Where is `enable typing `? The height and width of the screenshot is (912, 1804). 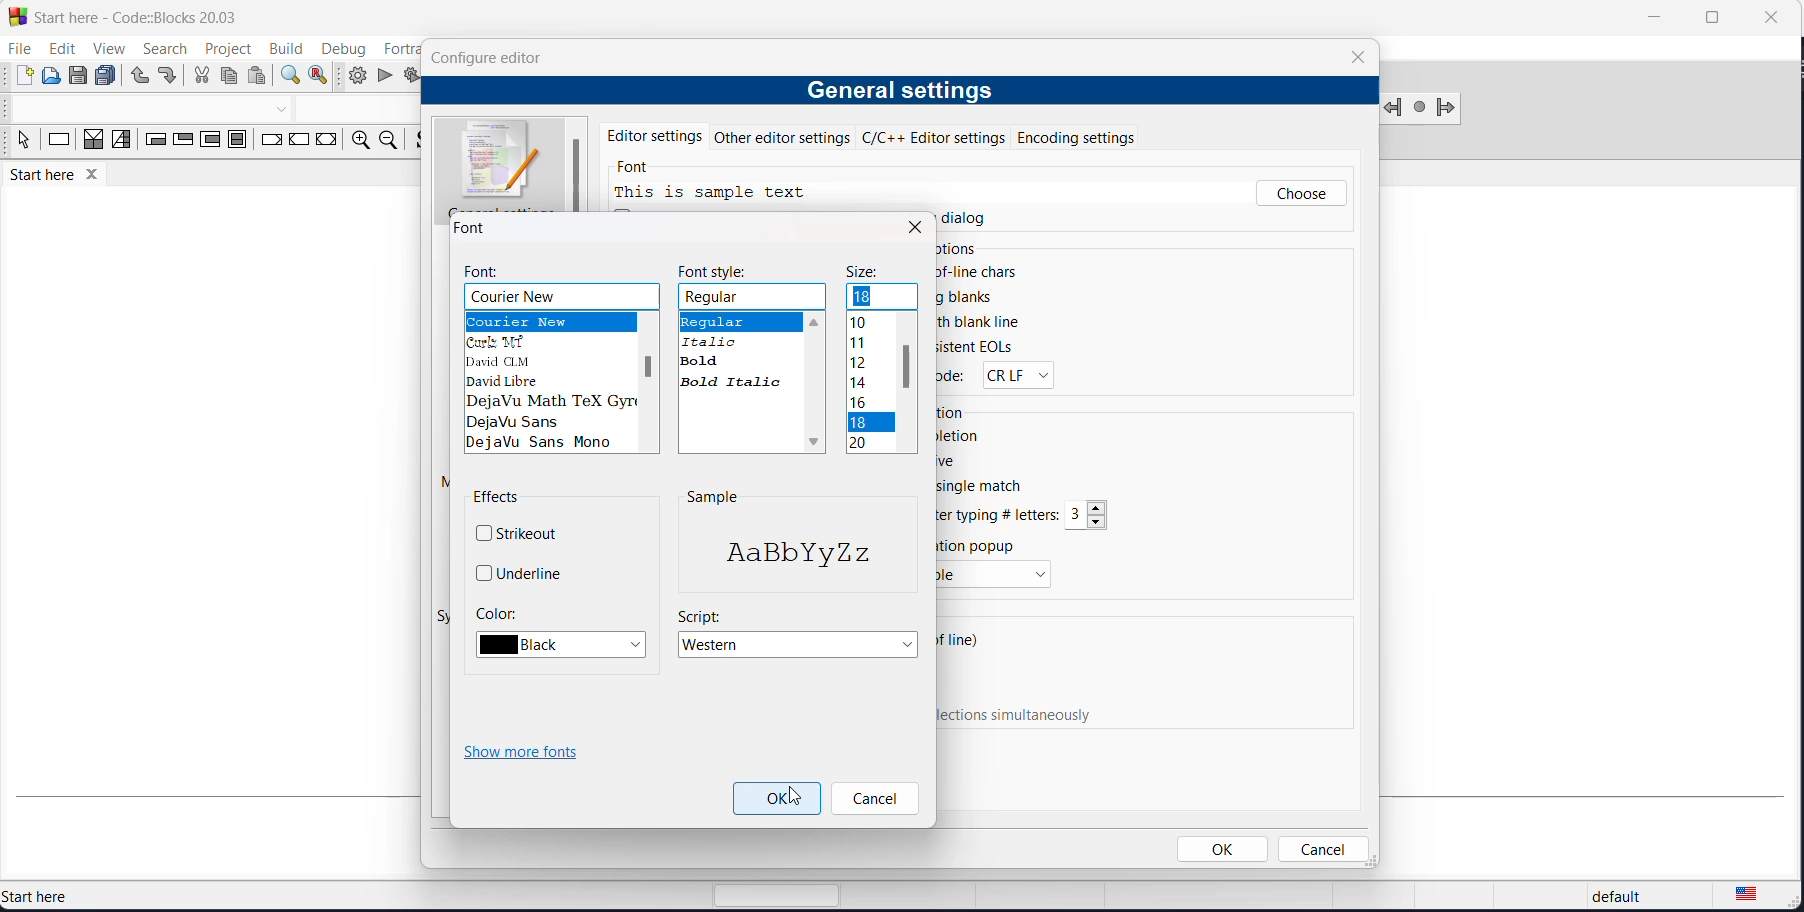
enable typing  is located at coordinates (1026, 716).